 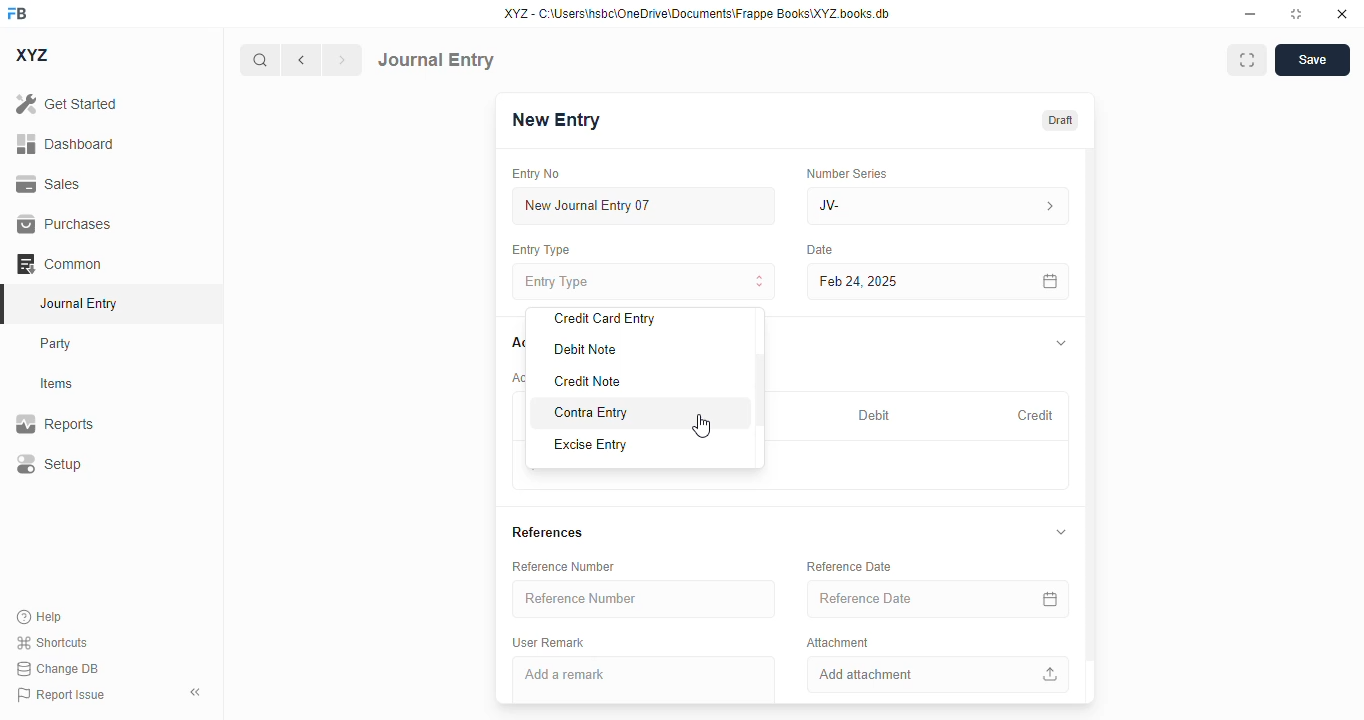 What do you see at coordinates (65, 143) in the screenshot?
I see `dashboard` at bounding box center [65, 143].